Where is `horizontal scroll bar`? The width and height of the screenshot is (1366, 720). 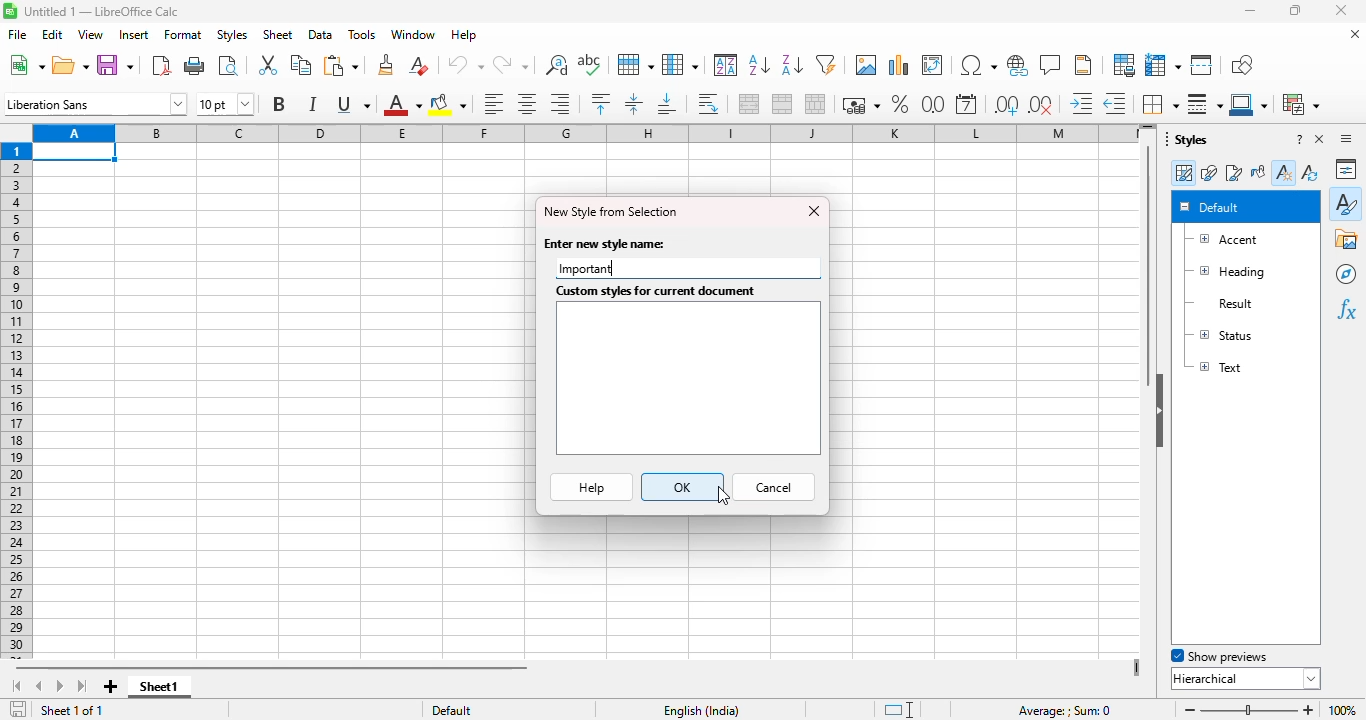
horizontal scroll bar is located at coordinates (322, 668).